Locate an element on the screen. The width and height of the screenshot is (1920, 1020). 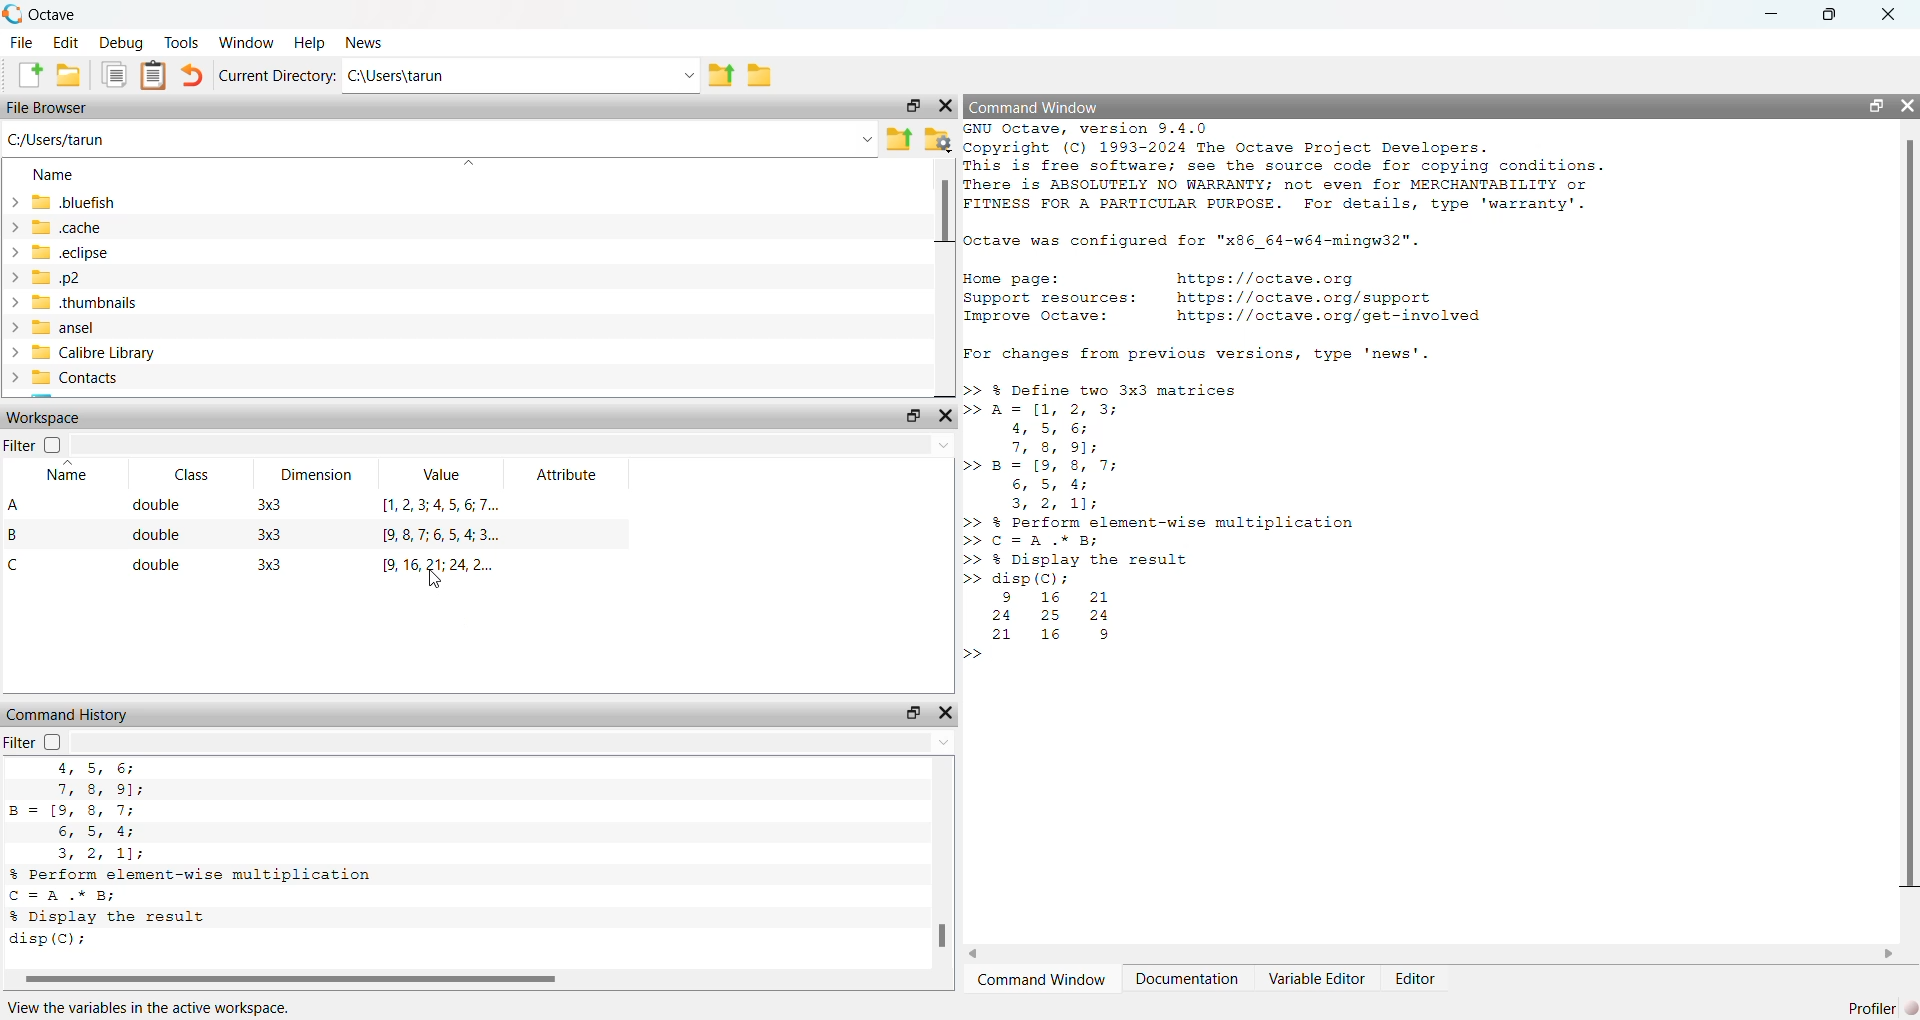
Name is located at coordinates (54, 174).